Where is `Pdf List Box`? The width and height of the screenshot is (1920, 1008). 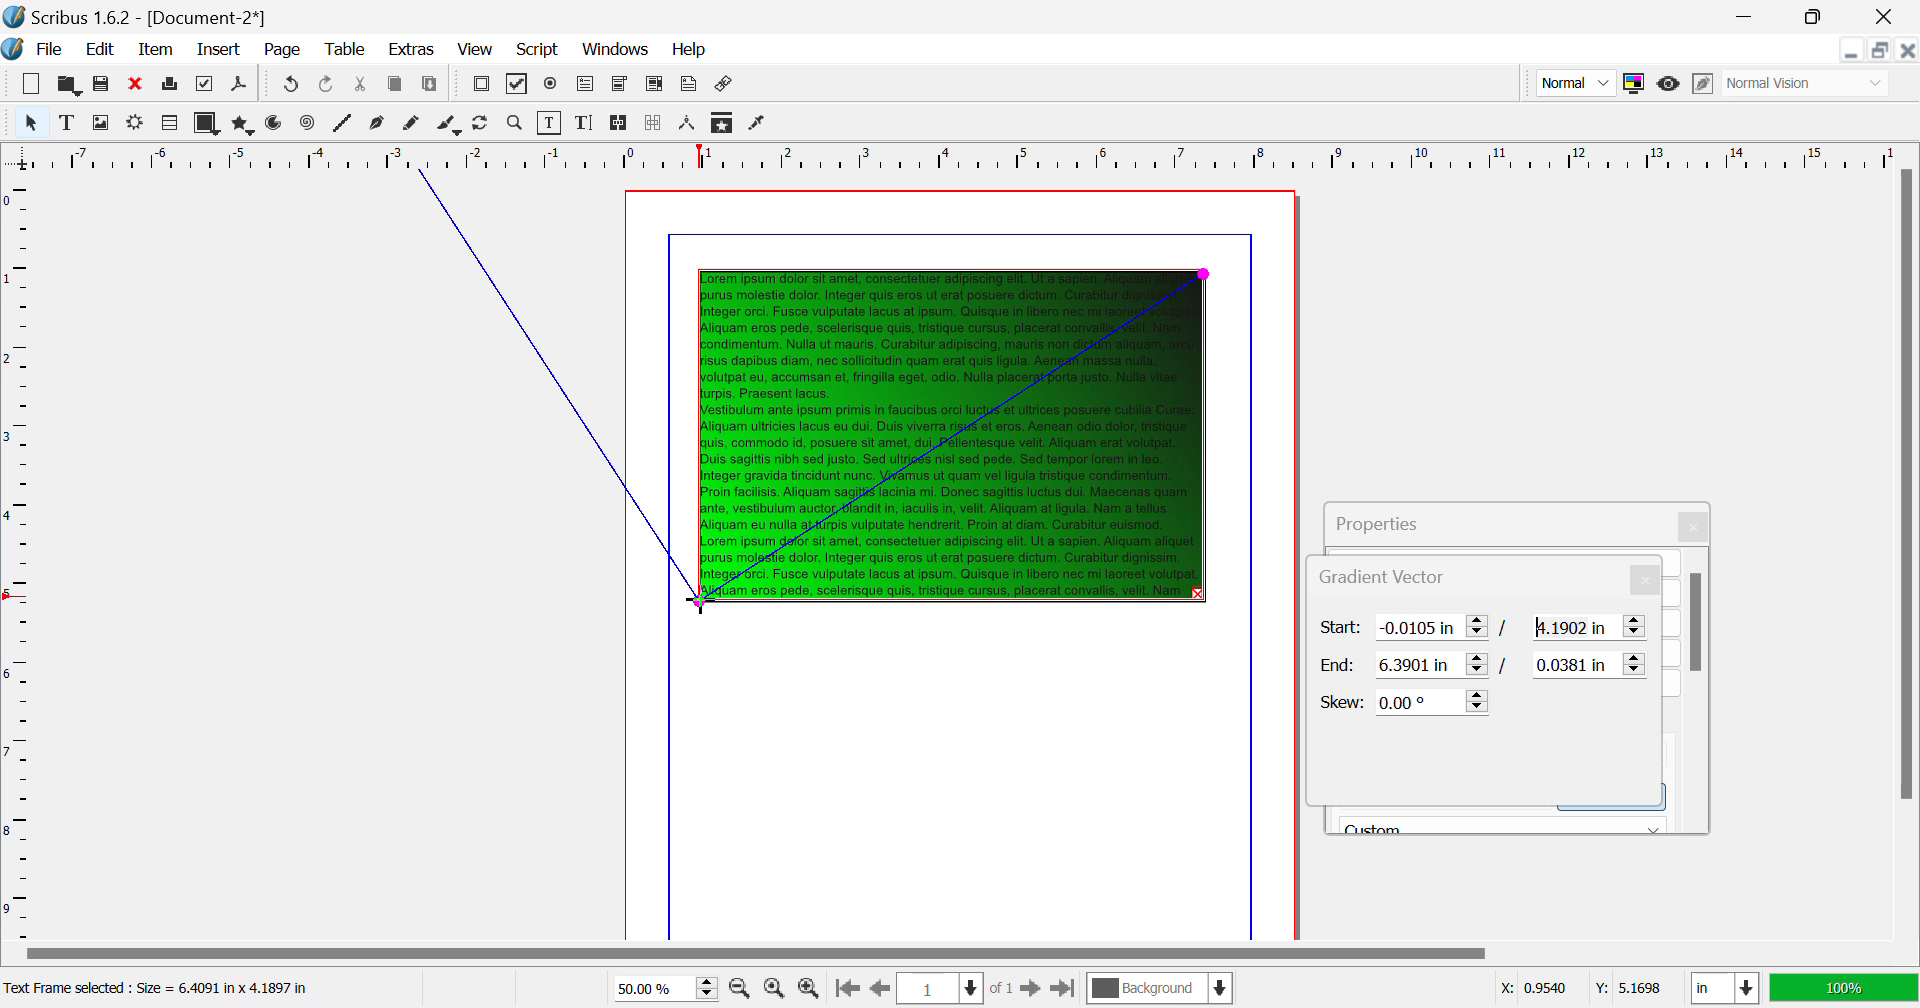 Pdf List Box is located at coordinates (654, 86).